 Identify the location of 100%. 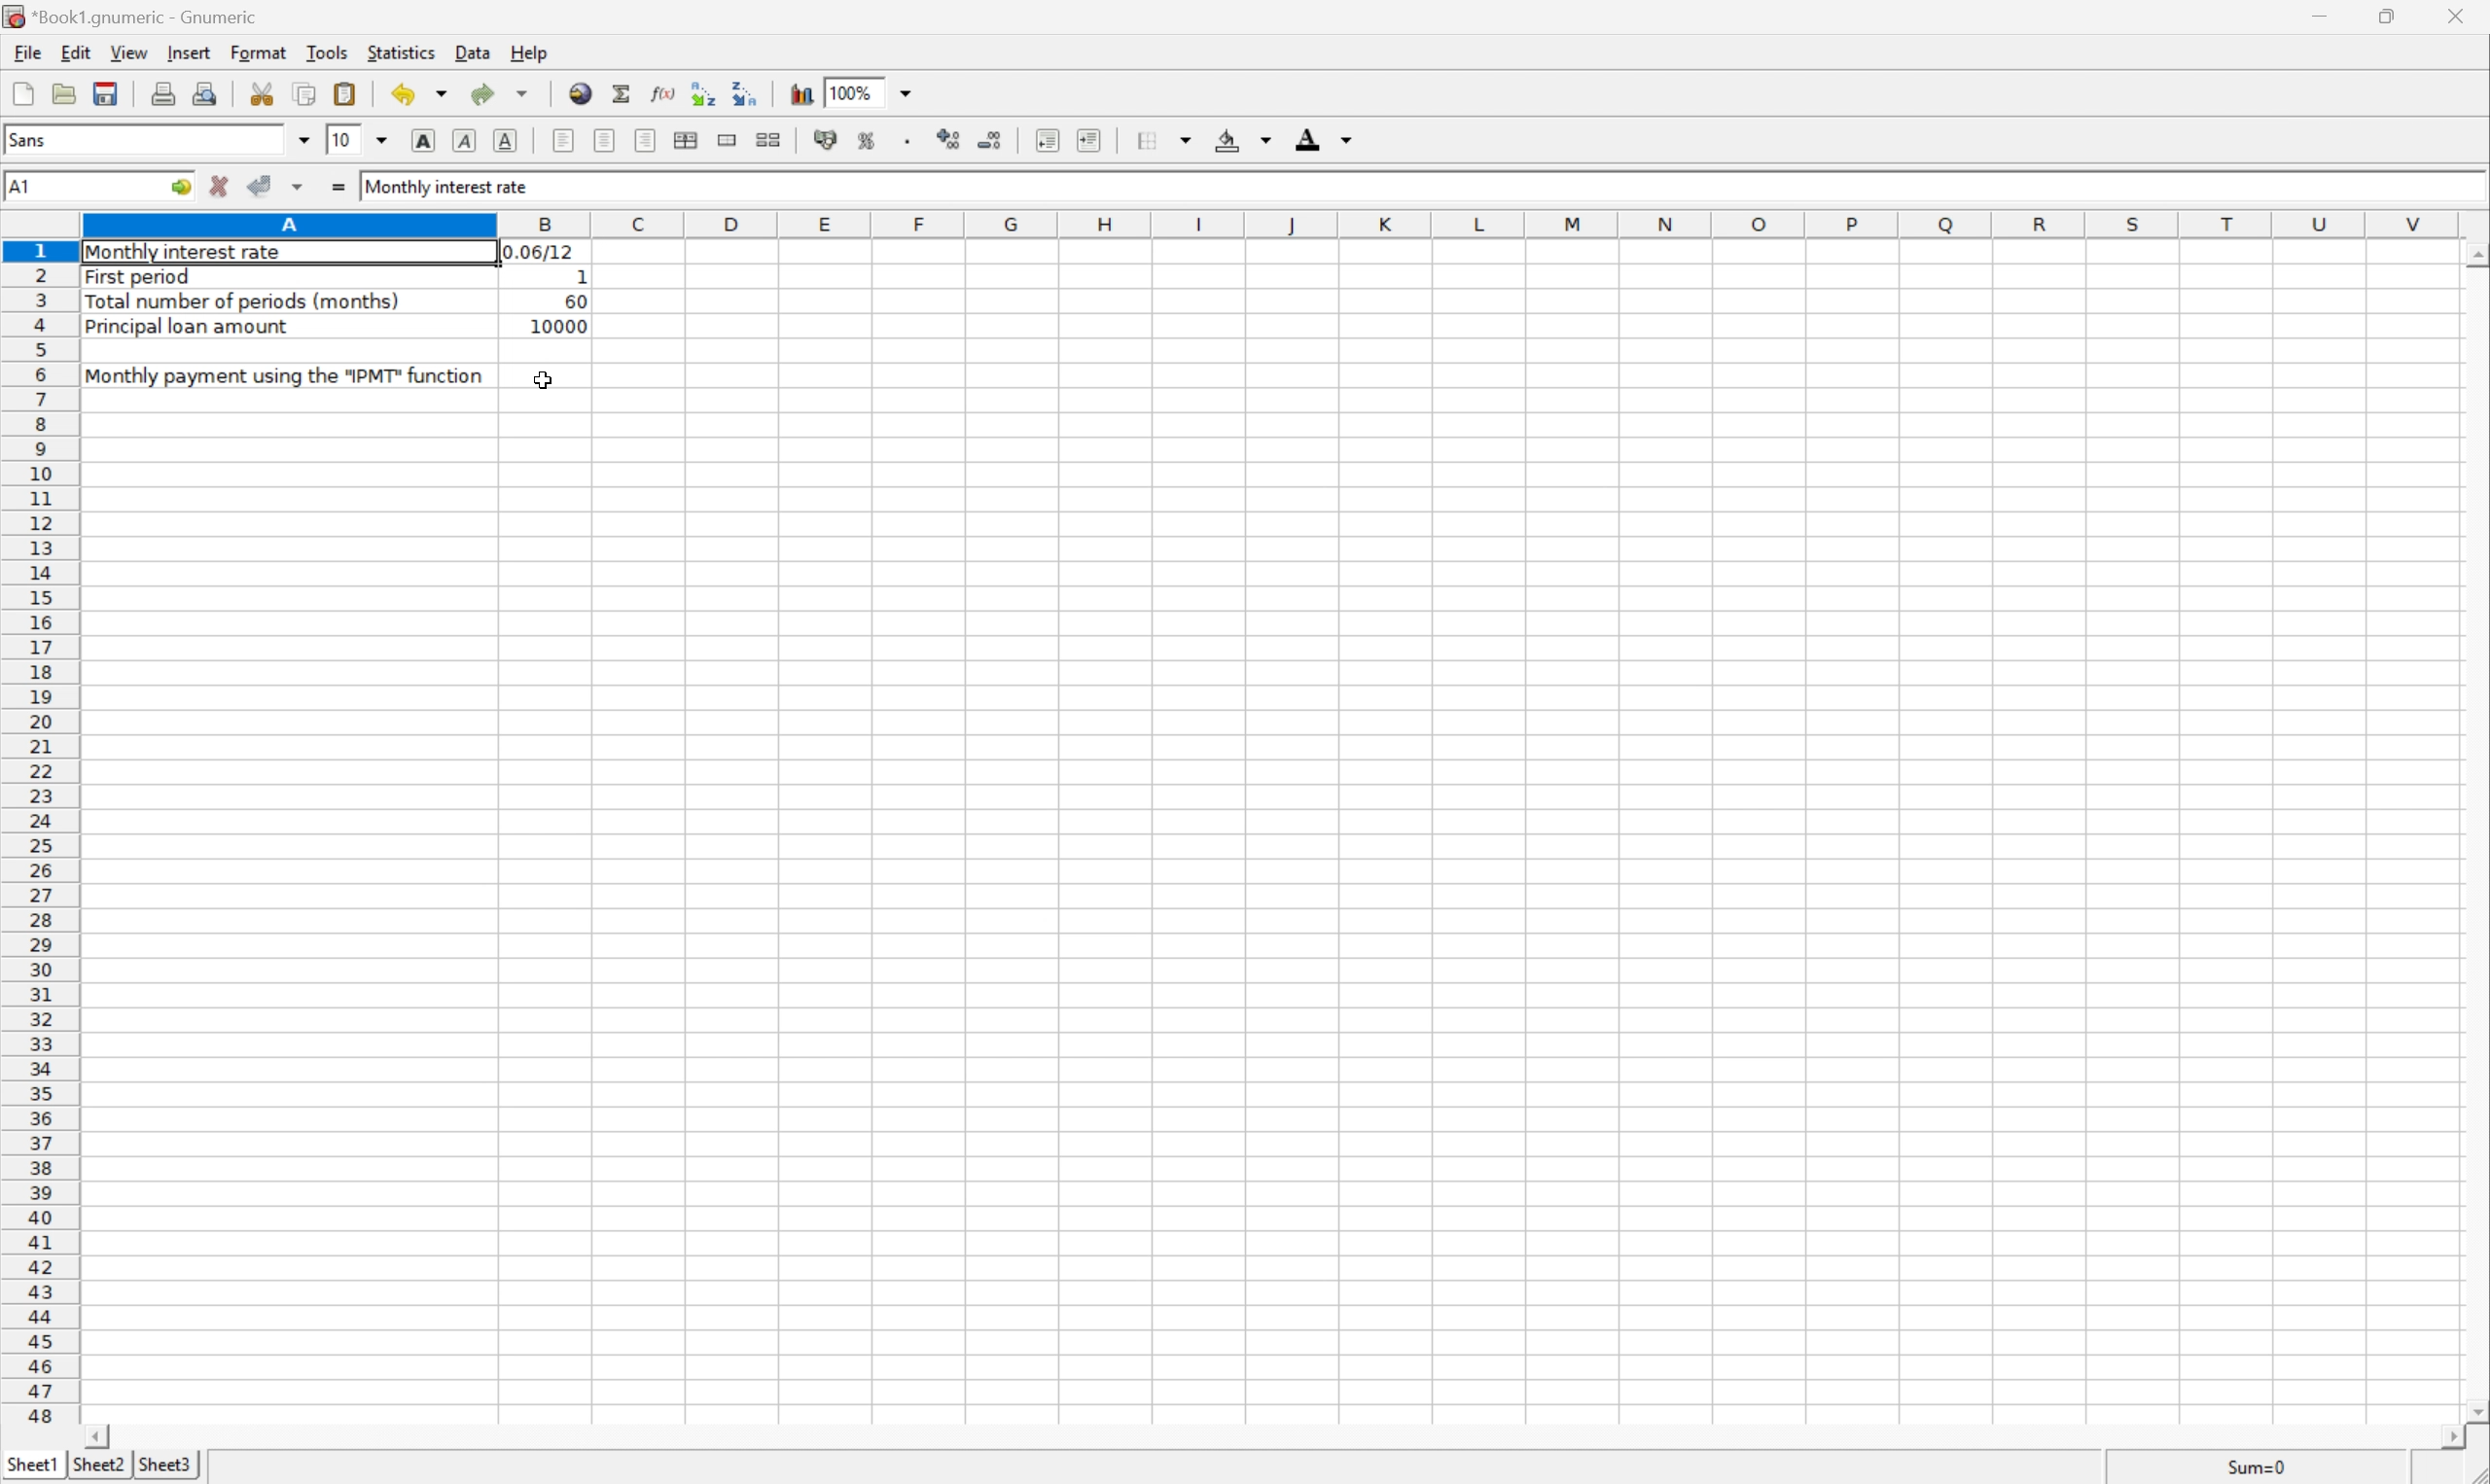
(850, 91).